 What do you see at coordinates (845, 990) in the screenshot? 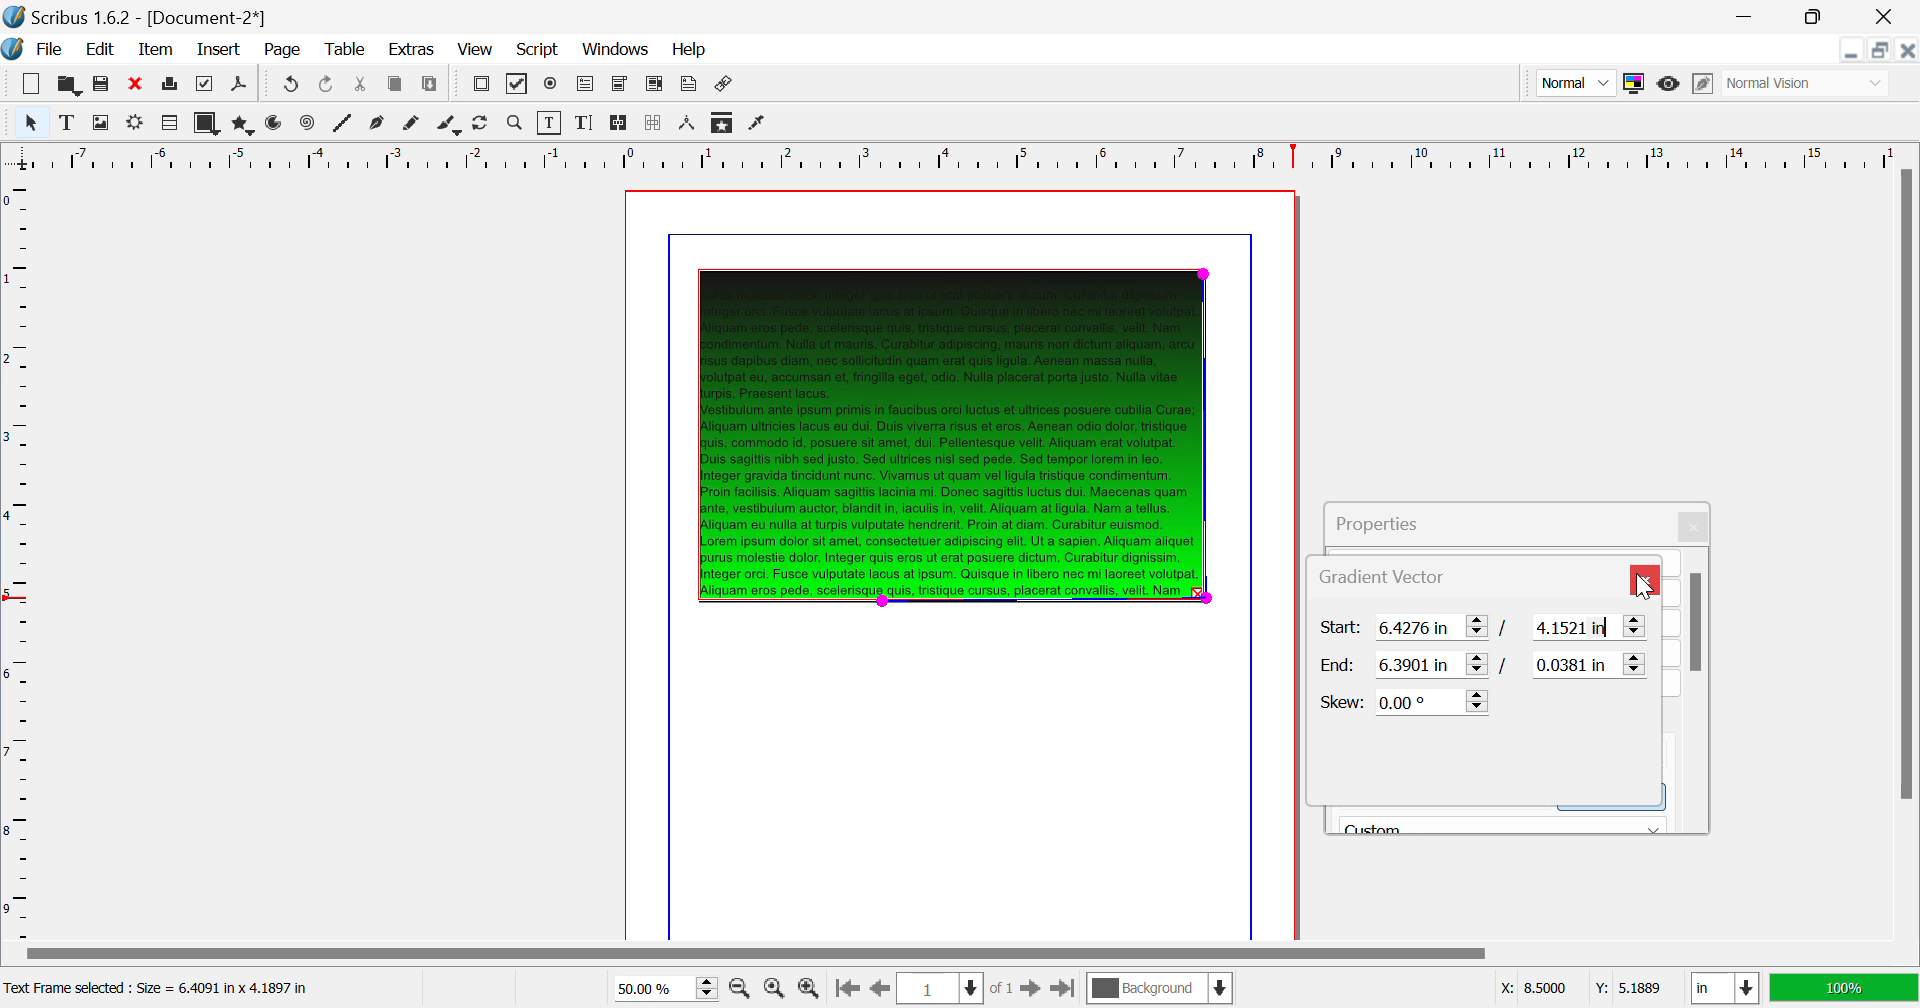
I see `First Page` at bounding box center [845, 990].